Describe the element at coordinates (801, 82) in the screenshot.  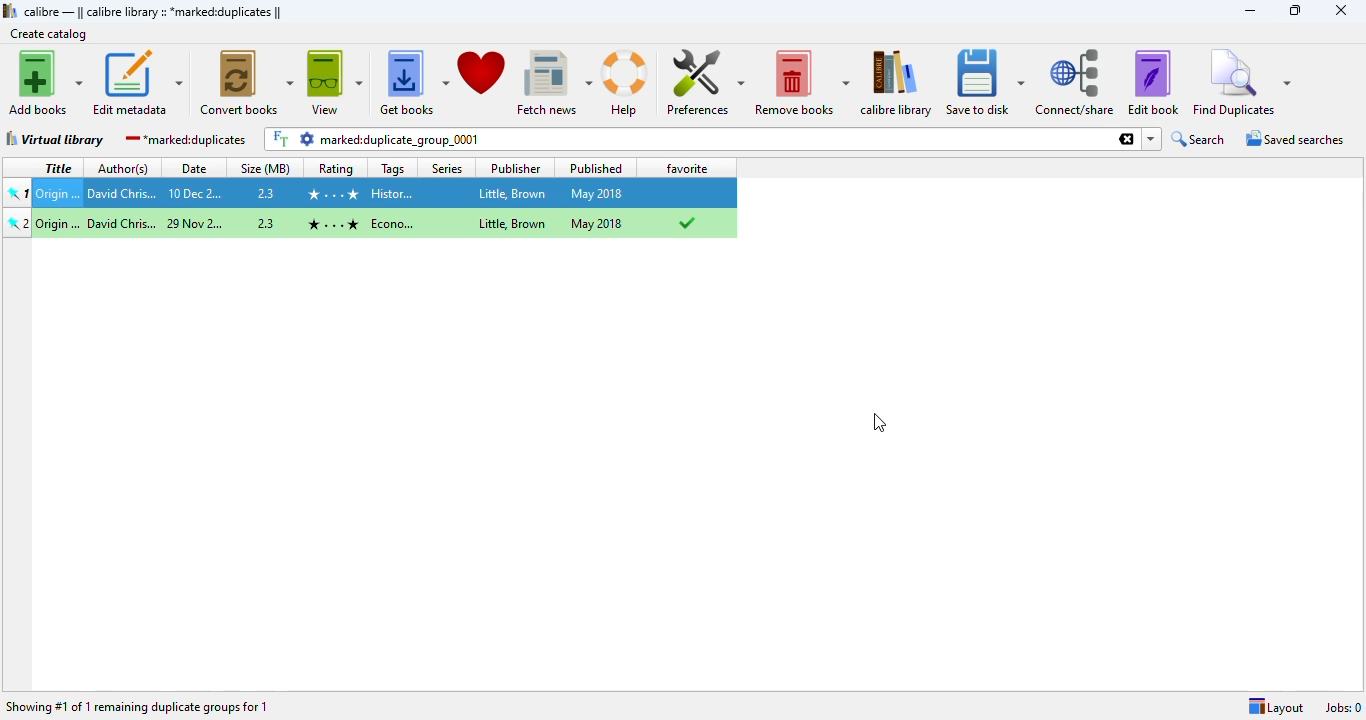
I see `remove books` at that location.